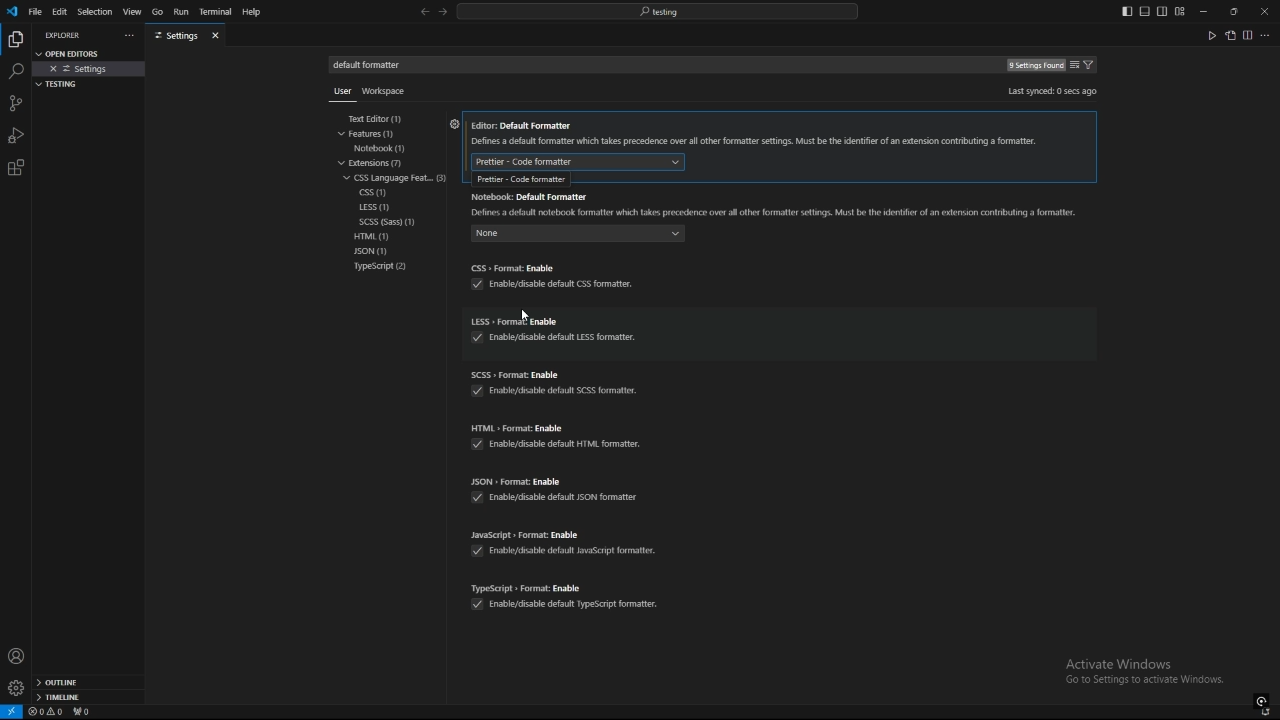  What do you see at coordinates (12, 712) in the screenshot?
I see `open a remote window` at bounding box center [12, 712].